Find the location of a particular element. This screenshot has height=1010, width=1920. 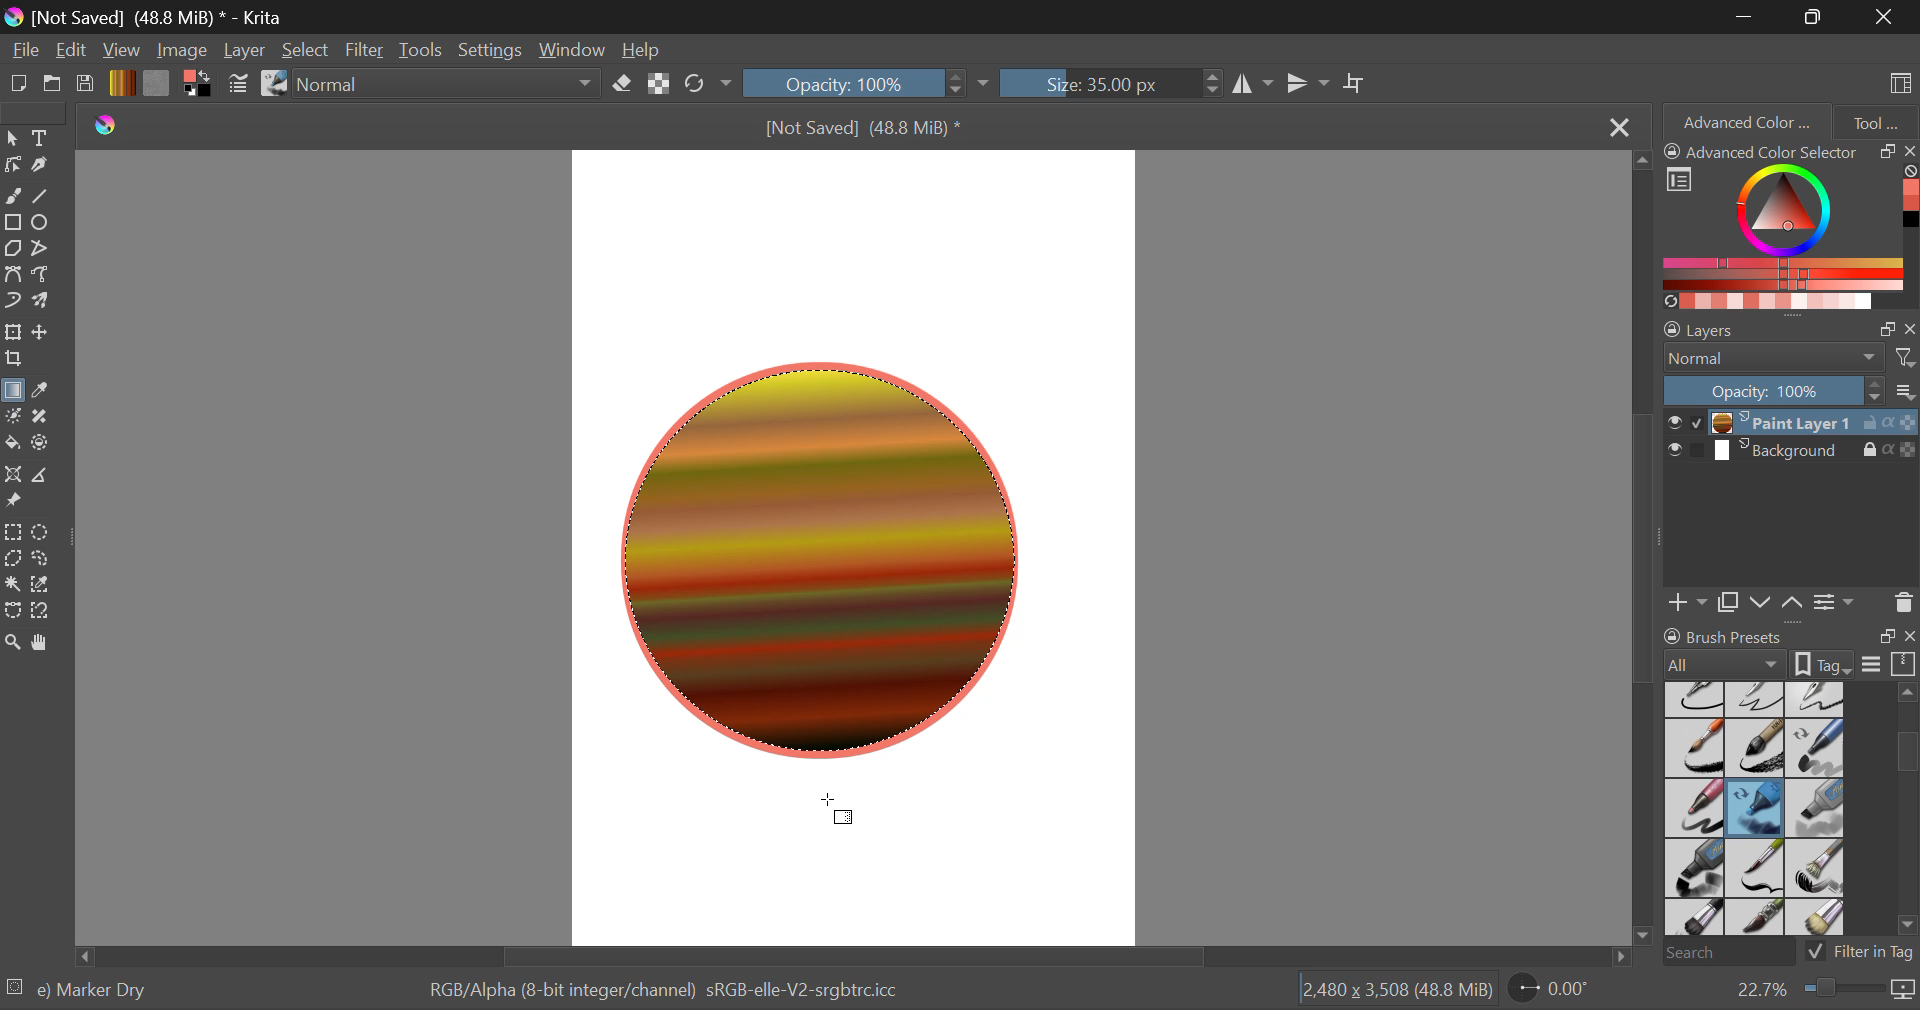

Crop a layer is located at coordinates (14, 361).